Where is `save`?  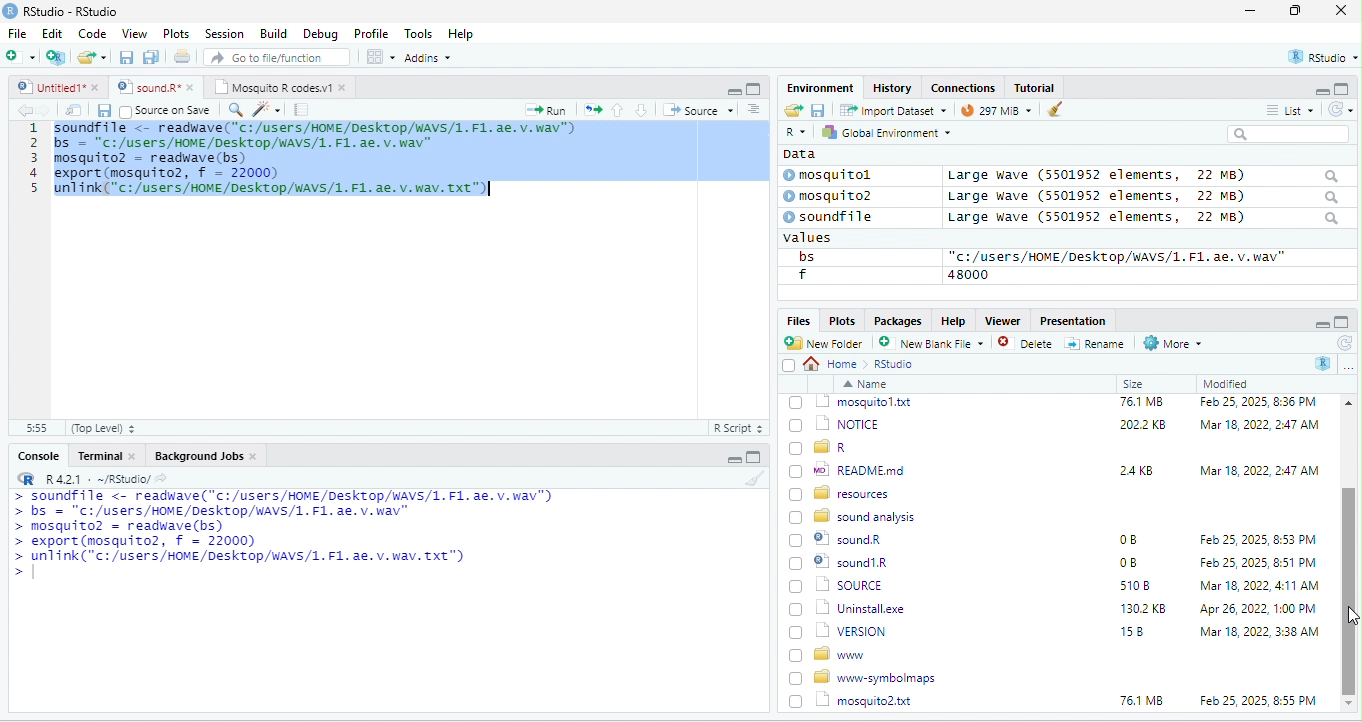
save is located at coordinates (103, 110).